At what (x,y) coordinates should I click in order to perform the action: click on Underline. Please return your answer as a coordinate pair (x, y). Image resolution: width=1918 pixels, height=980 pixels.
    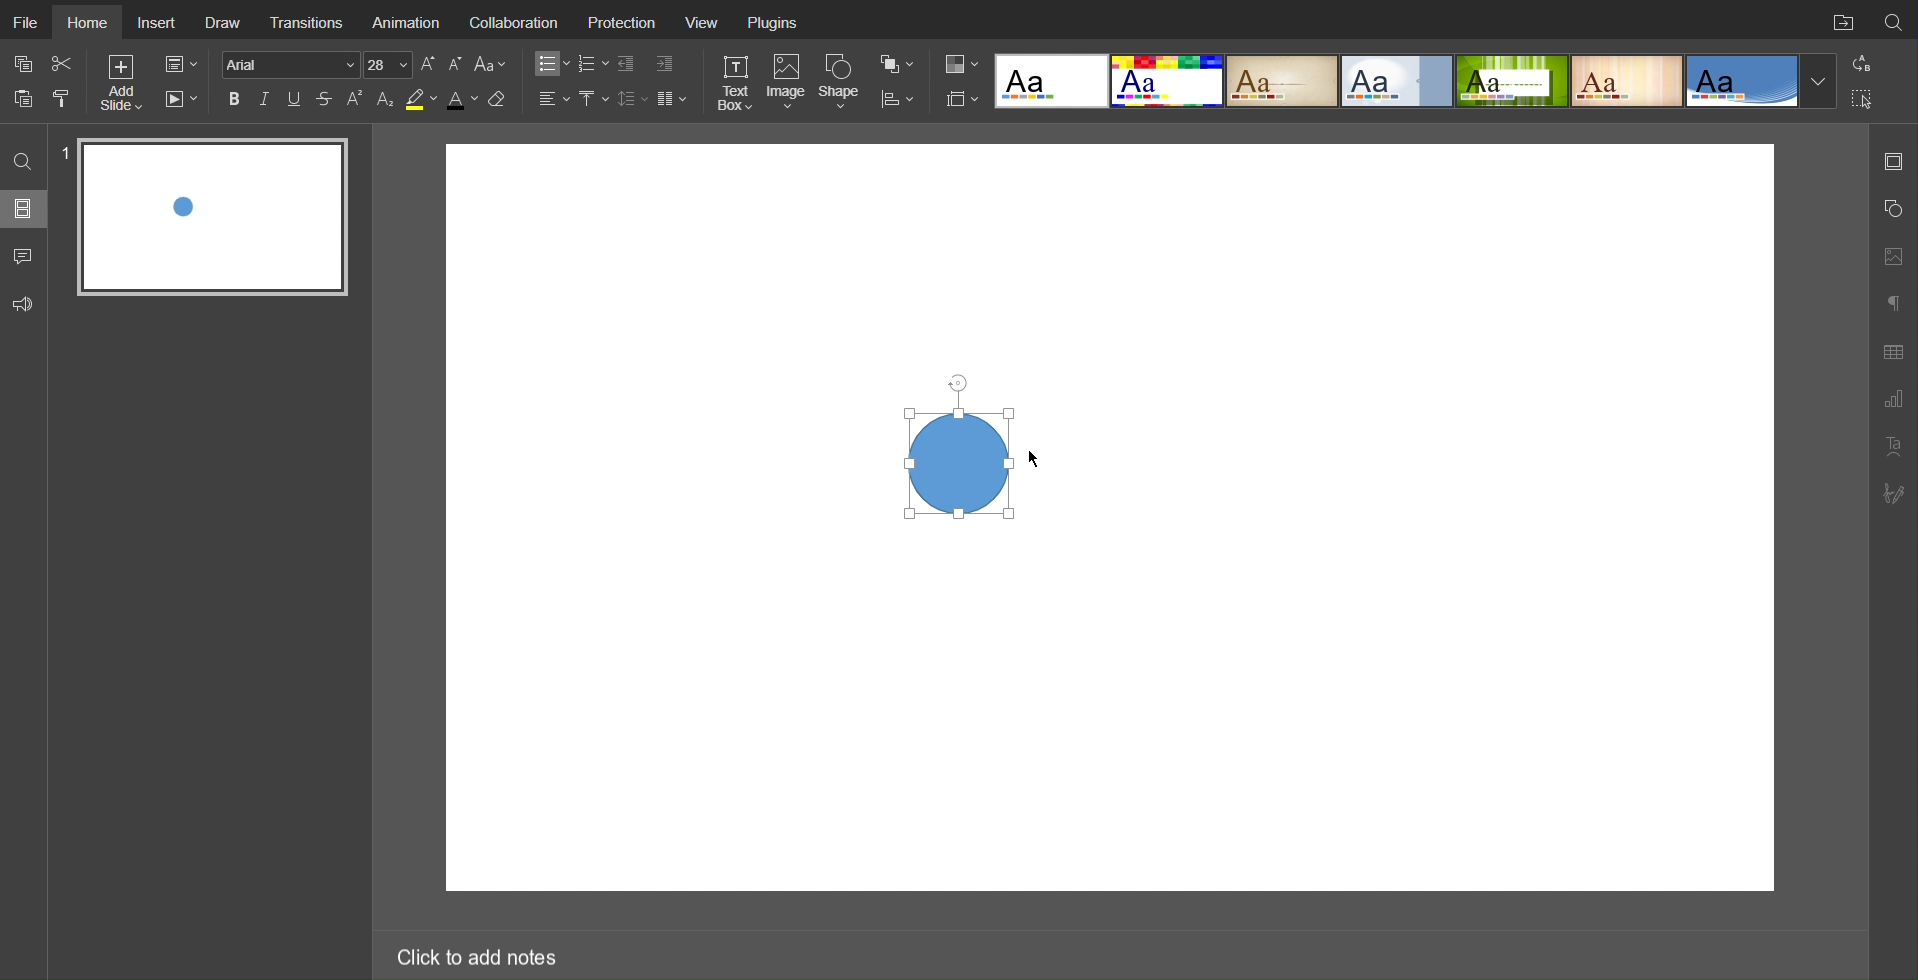
    Looking at the image, I should click on (296, 99).